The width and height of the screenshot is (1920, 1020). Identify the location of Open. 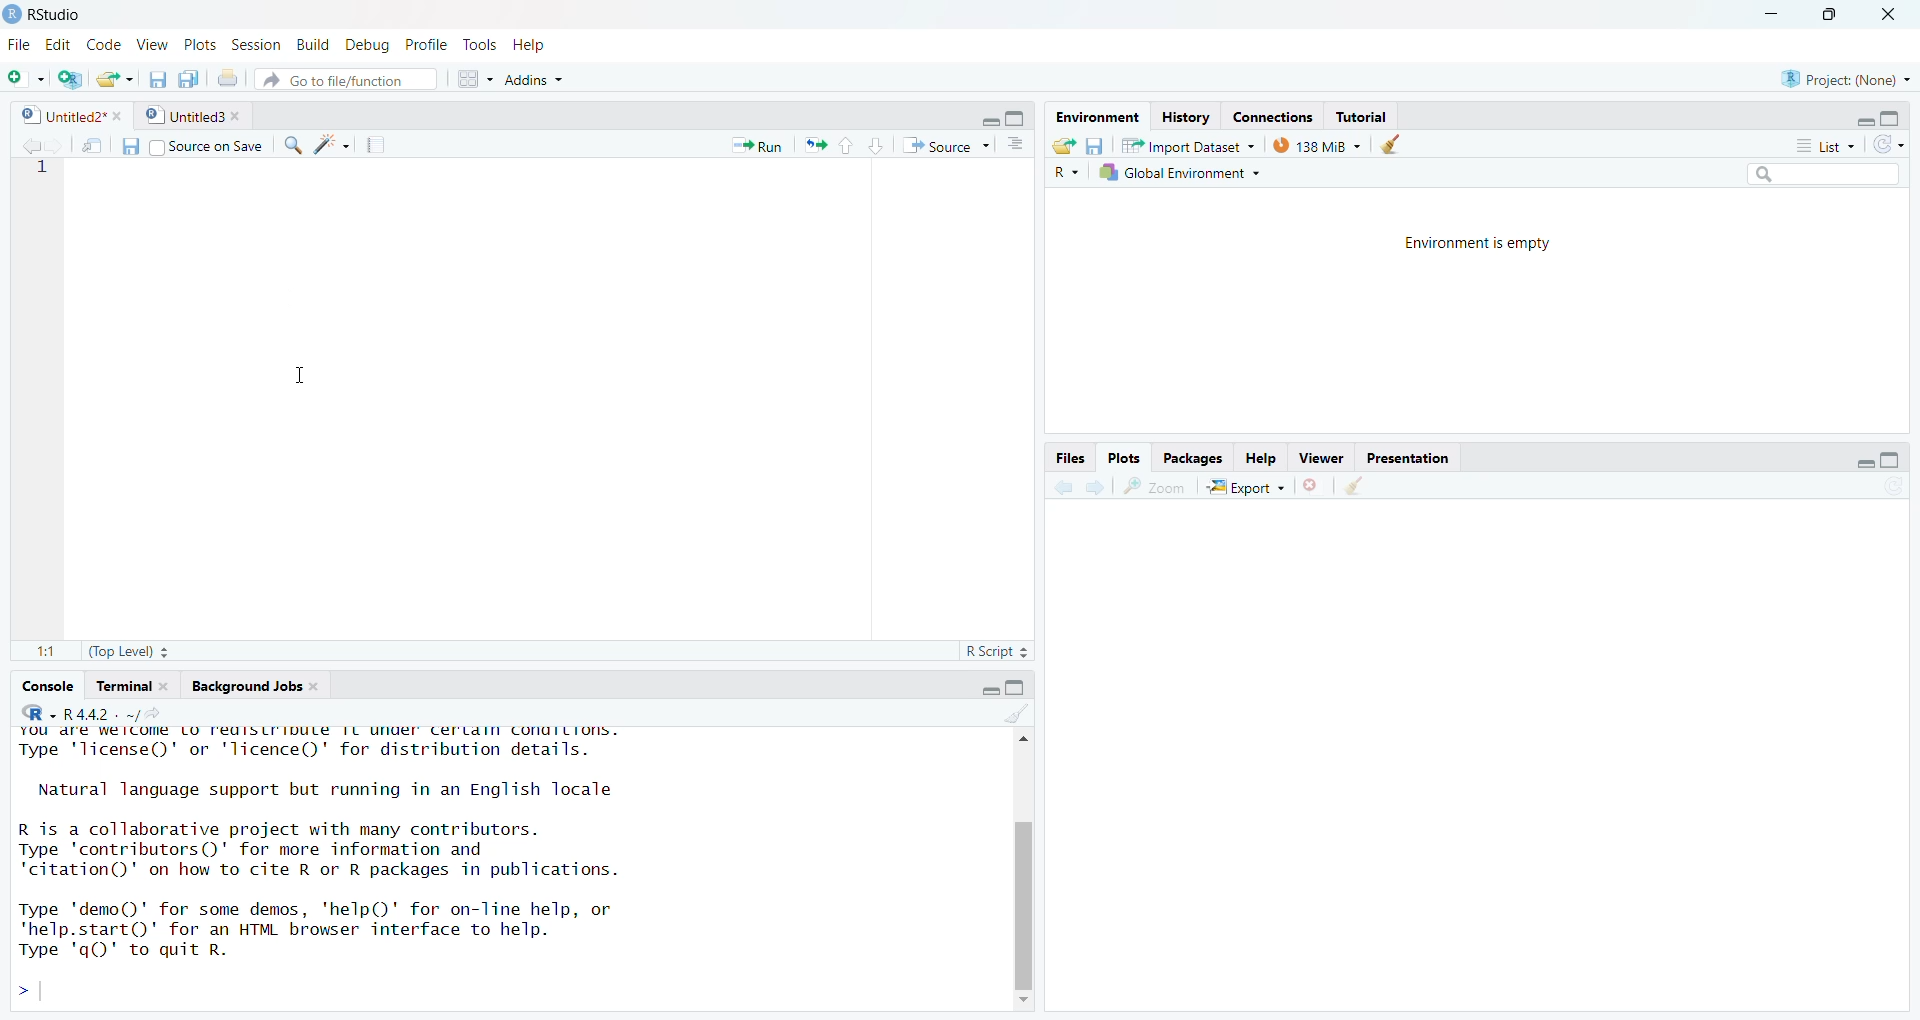
(1061, 145).